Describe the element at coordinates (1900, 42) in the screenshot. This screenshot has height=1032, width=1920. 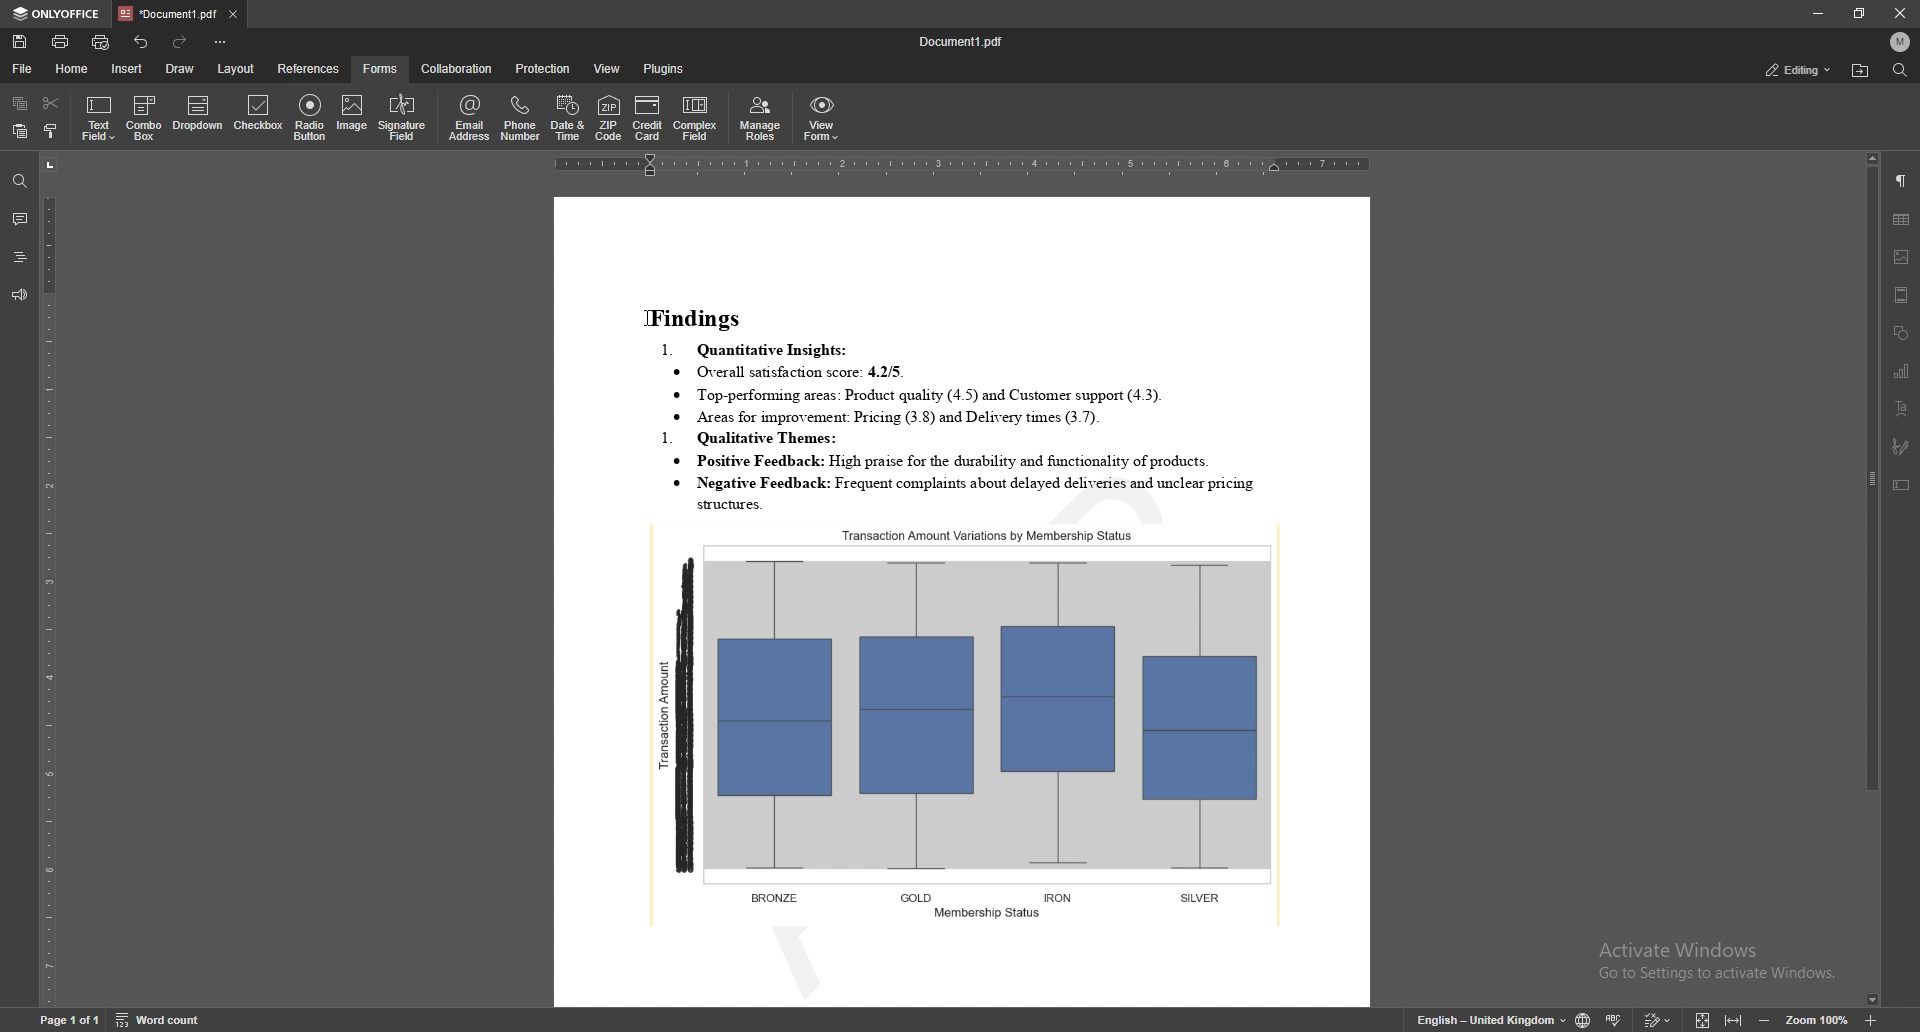
I see `profile` at that location.